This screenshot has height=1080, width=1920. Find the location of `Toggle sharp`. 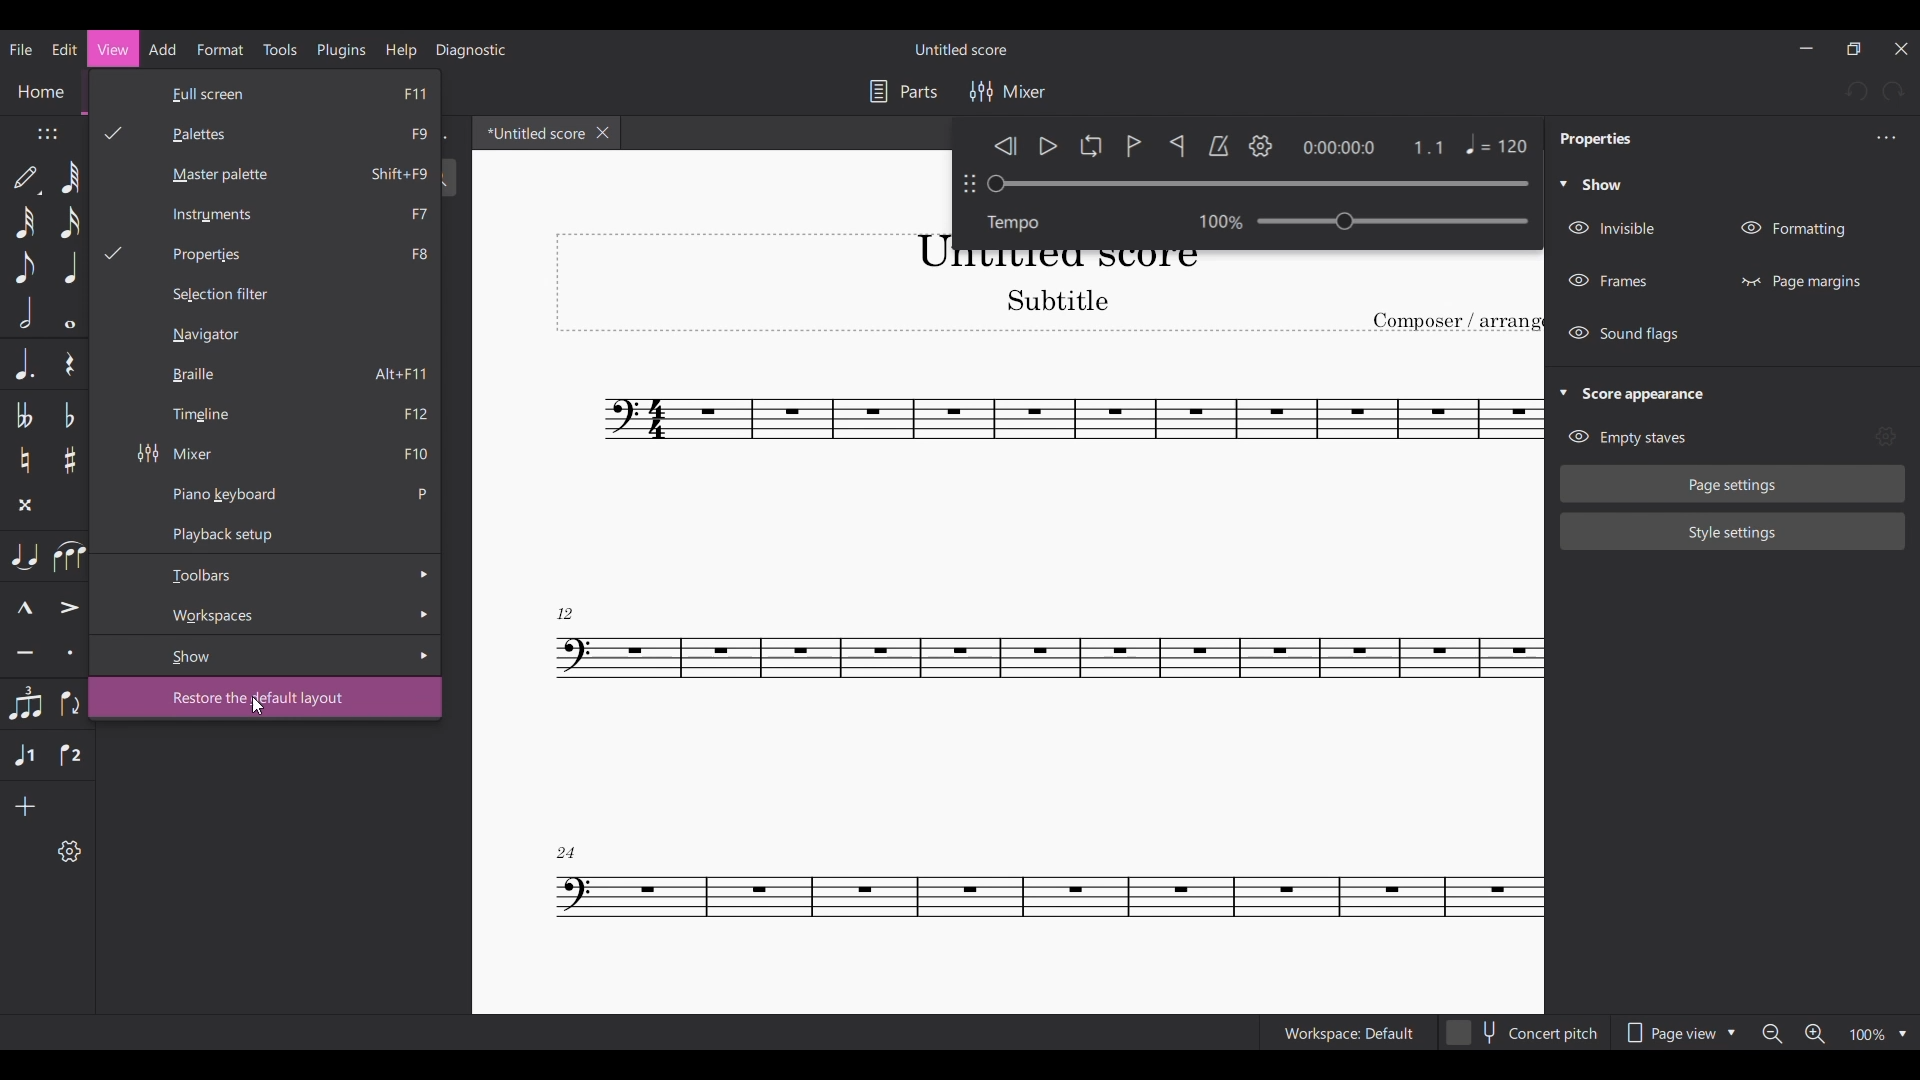

Toggle sharp is located at coordinates (70, 461).